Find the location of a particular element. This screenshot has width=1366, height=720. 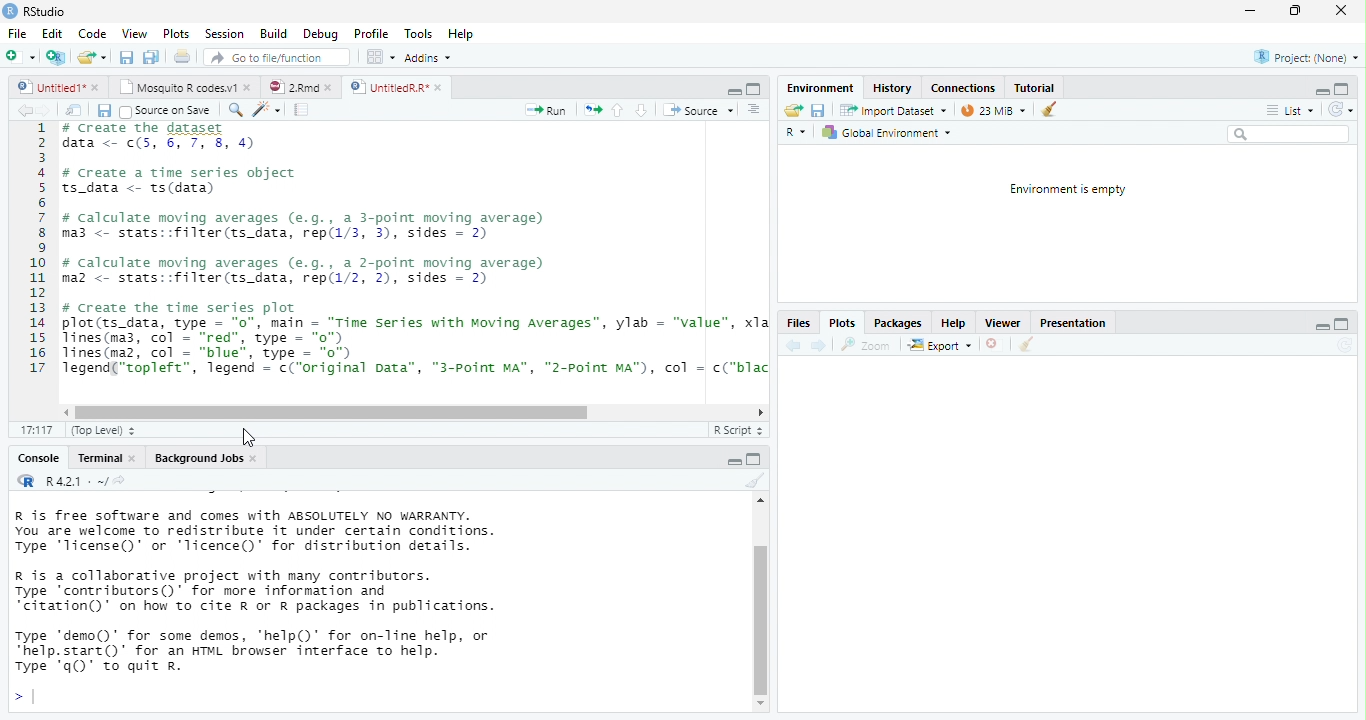

R 4.2.1 . ~/ is located at coordinates (74, 480).